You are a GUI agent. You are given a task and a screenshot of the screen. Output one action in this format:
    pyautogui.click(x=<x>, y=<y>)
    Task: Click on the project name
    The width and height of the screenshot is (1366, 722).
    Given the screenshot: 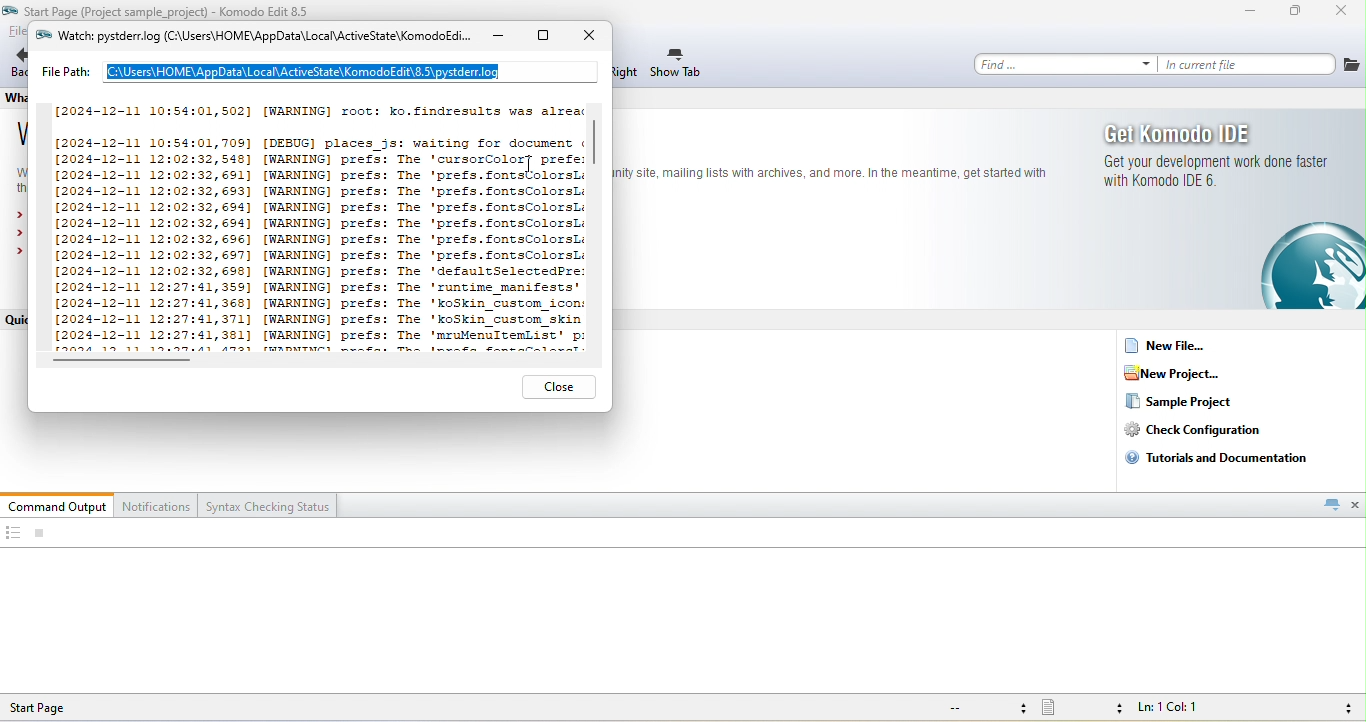 What is the action you would take?
    pyautogui.click(x=117, y=10)
    